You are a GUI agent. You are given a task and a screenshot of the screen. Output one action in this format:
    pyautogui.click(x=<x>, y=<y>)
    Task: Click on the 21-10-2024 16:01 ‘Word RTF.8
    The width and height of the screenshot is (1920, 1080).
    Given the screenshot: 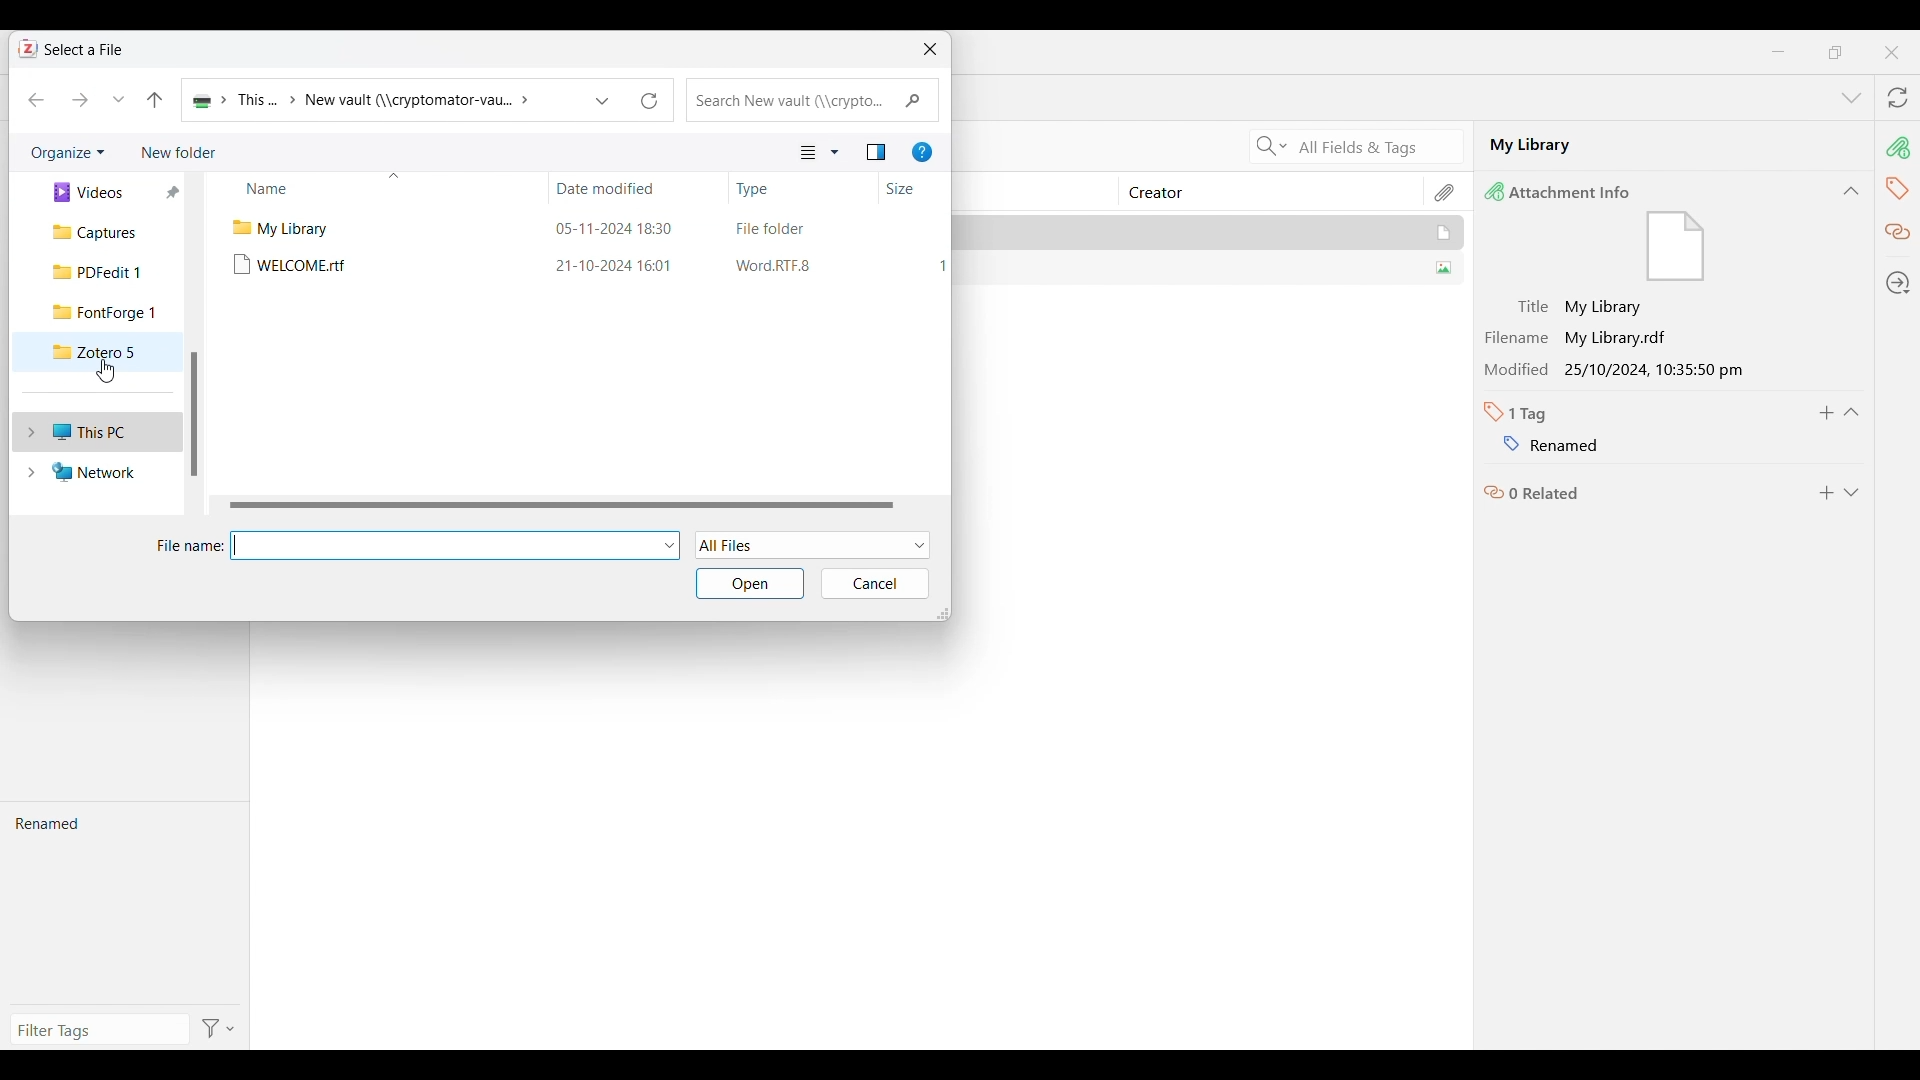 What is the action you would take?
    pyautogui.click(x=740, y=264)
    